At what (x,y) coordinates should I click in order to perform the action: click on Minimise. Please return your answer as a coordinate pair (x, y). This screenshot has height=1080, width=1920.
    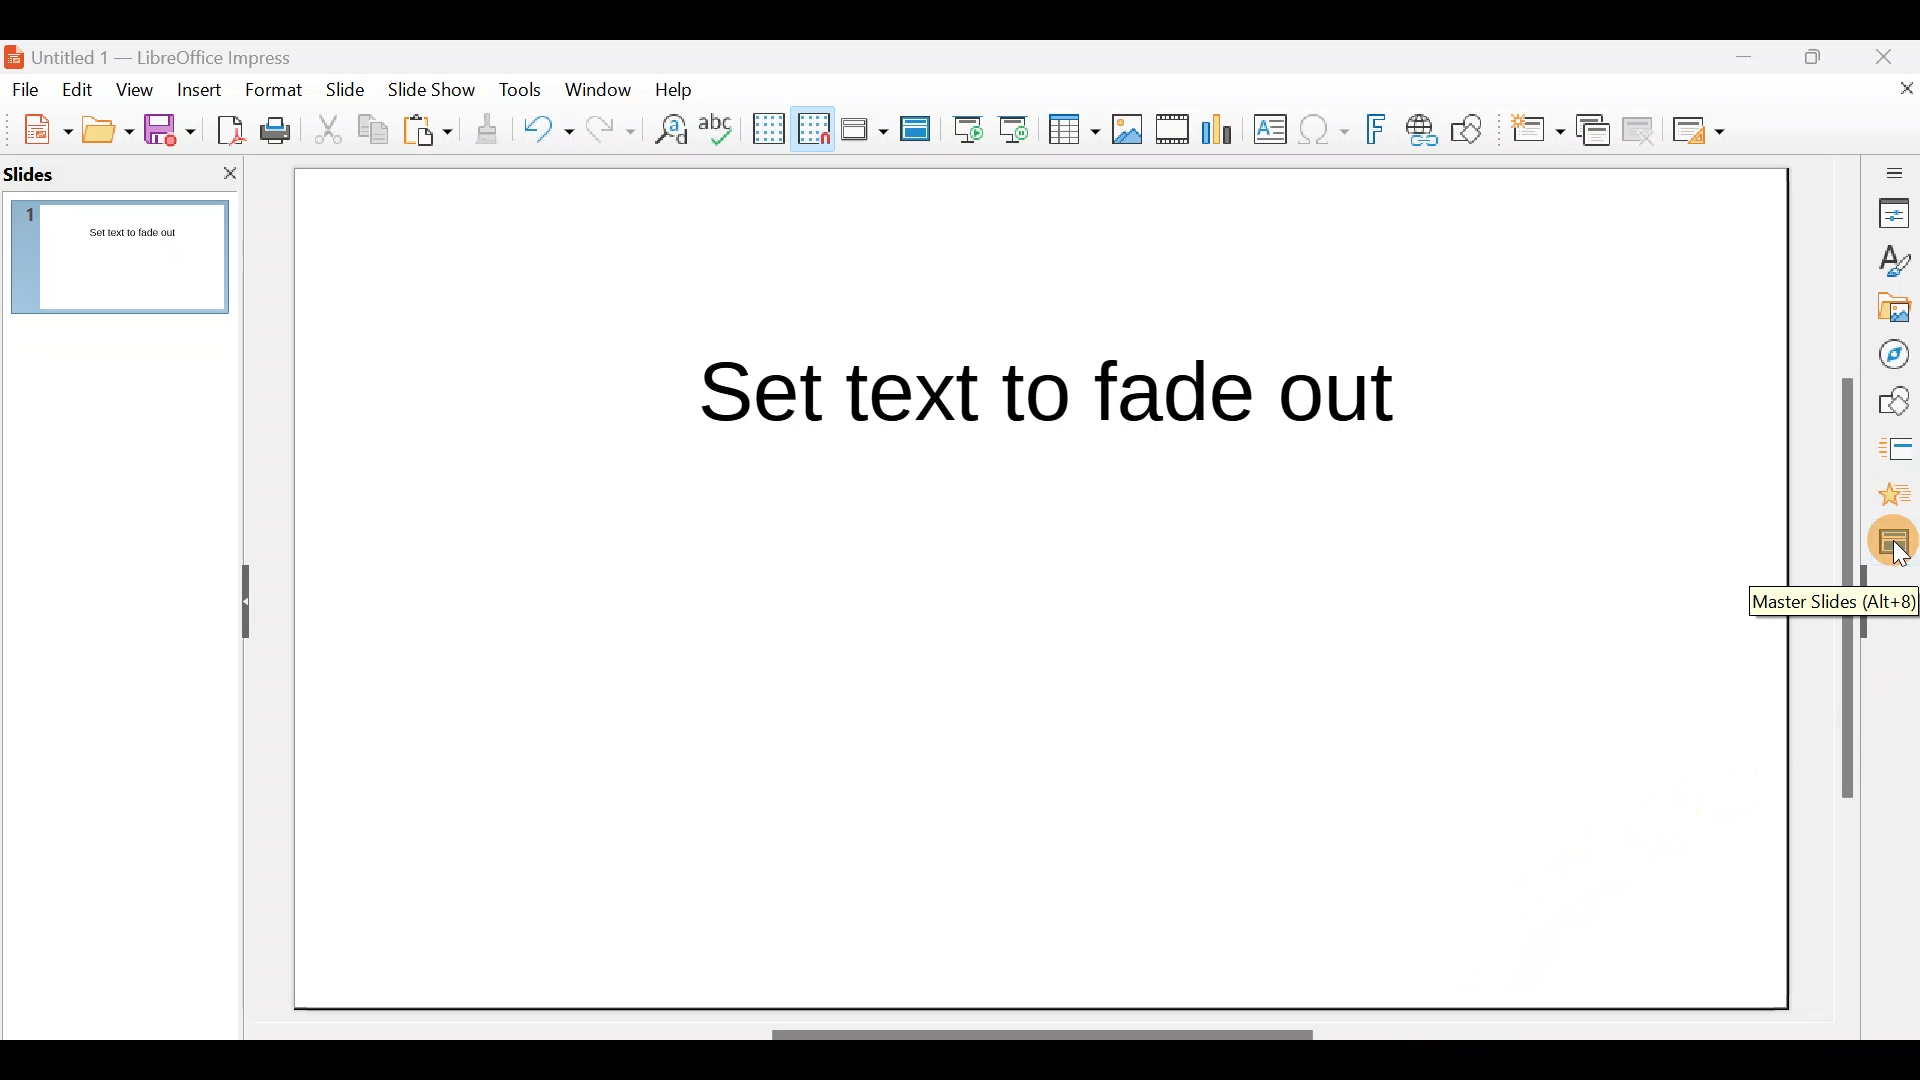
    Looking at the image, I should click on (1741, 66).